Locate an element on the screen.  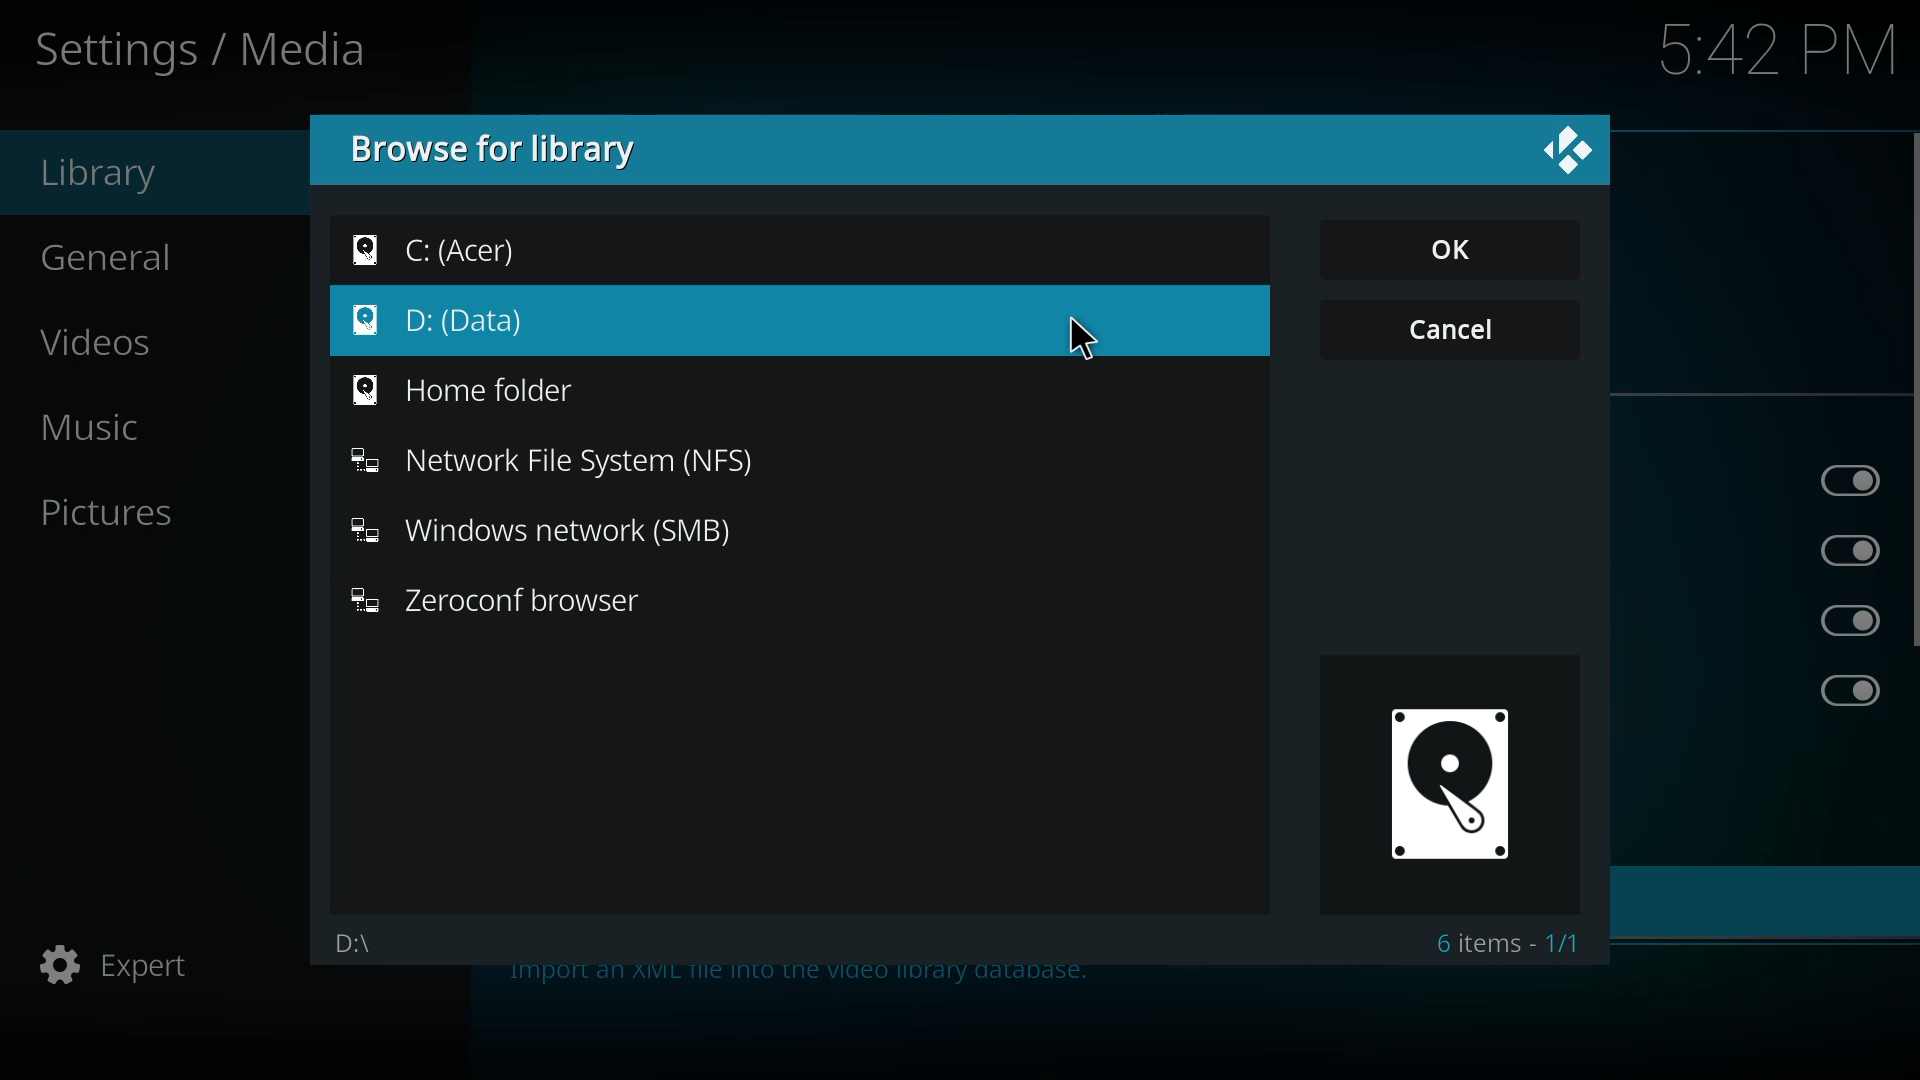
videos is located at coordinates (114, 342).